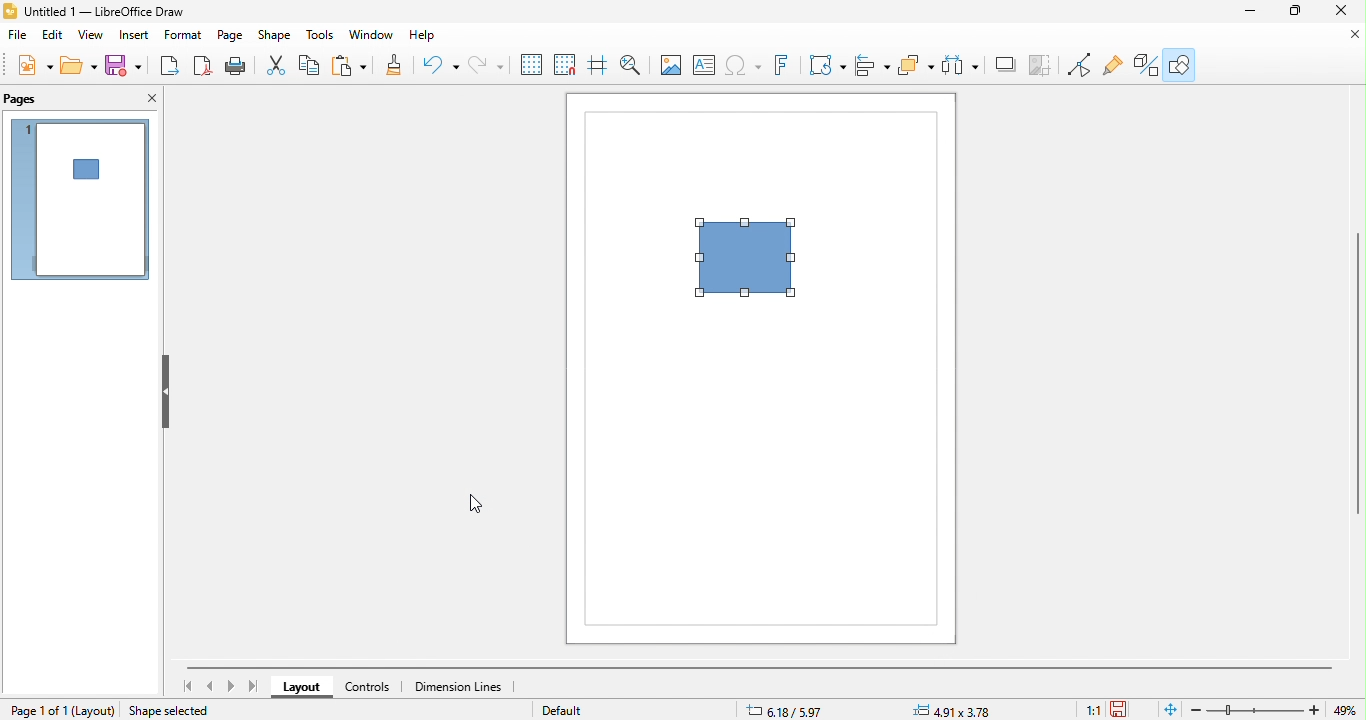 Image resolution: width=1366 pixels, height=720 pixels. Describe the element at coordinates (1126, 709) in the screenshot. I see `the document has been modified since the last save` at that location.